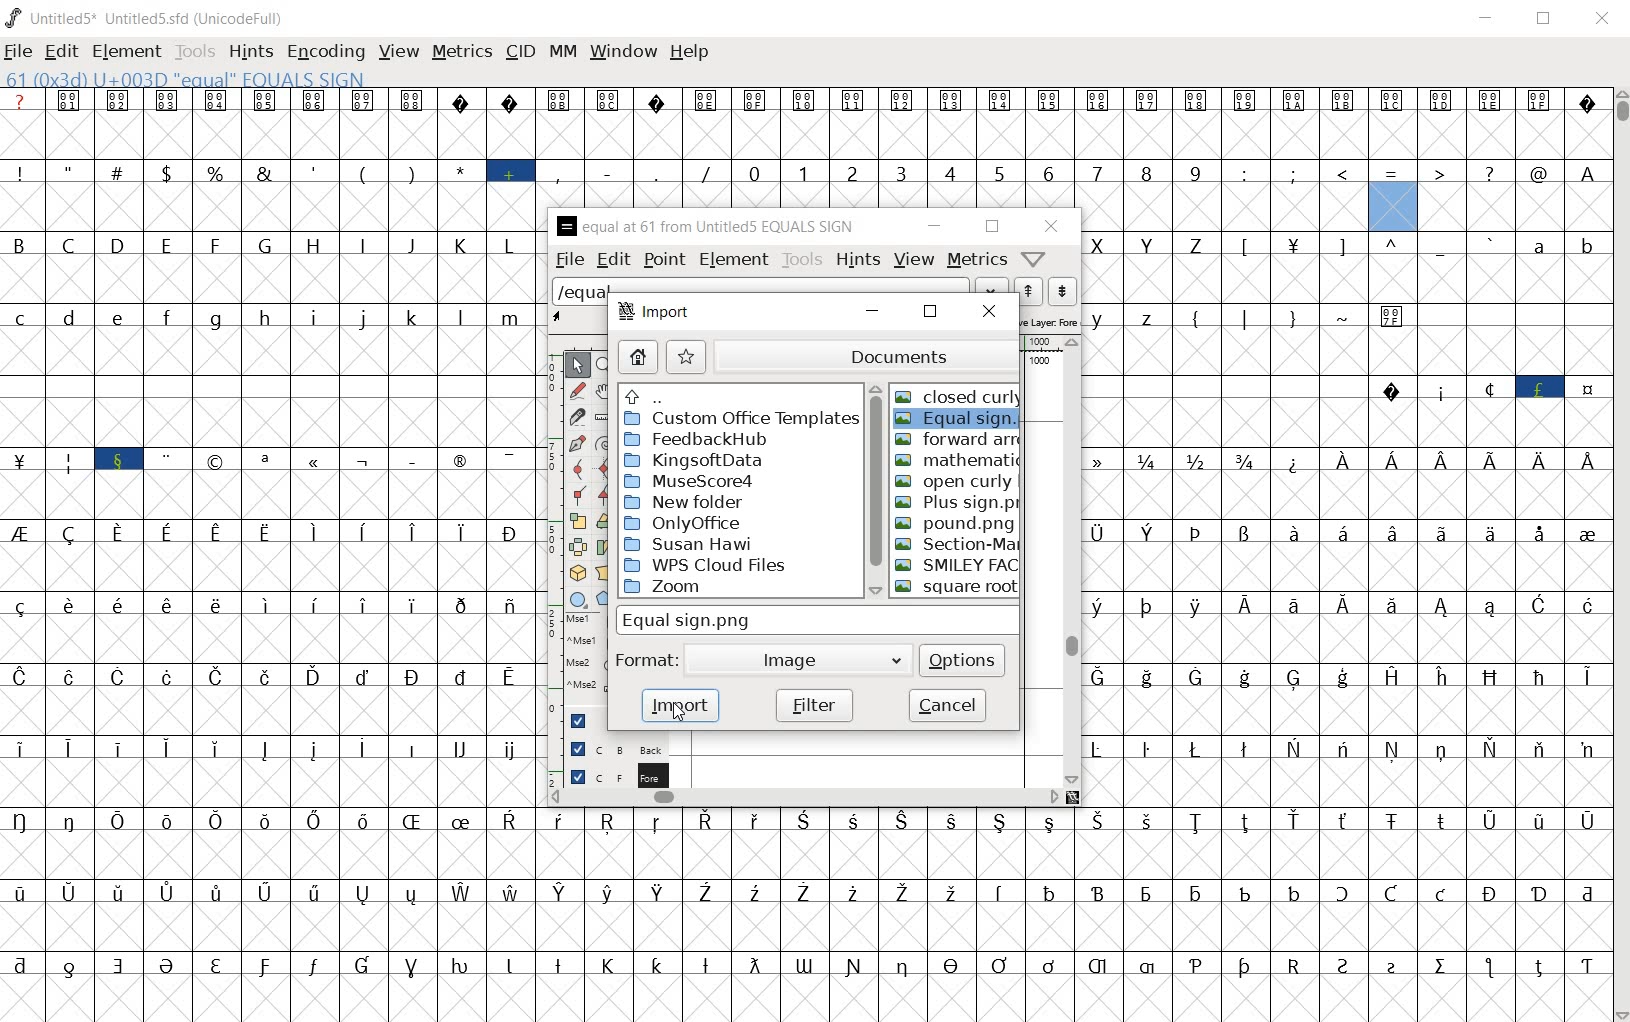 This screenshot has width=1630, height=1022. Describe the element at coordinates (958, 396) in the screenshot. I see `CLOSED CURLY` at that location.